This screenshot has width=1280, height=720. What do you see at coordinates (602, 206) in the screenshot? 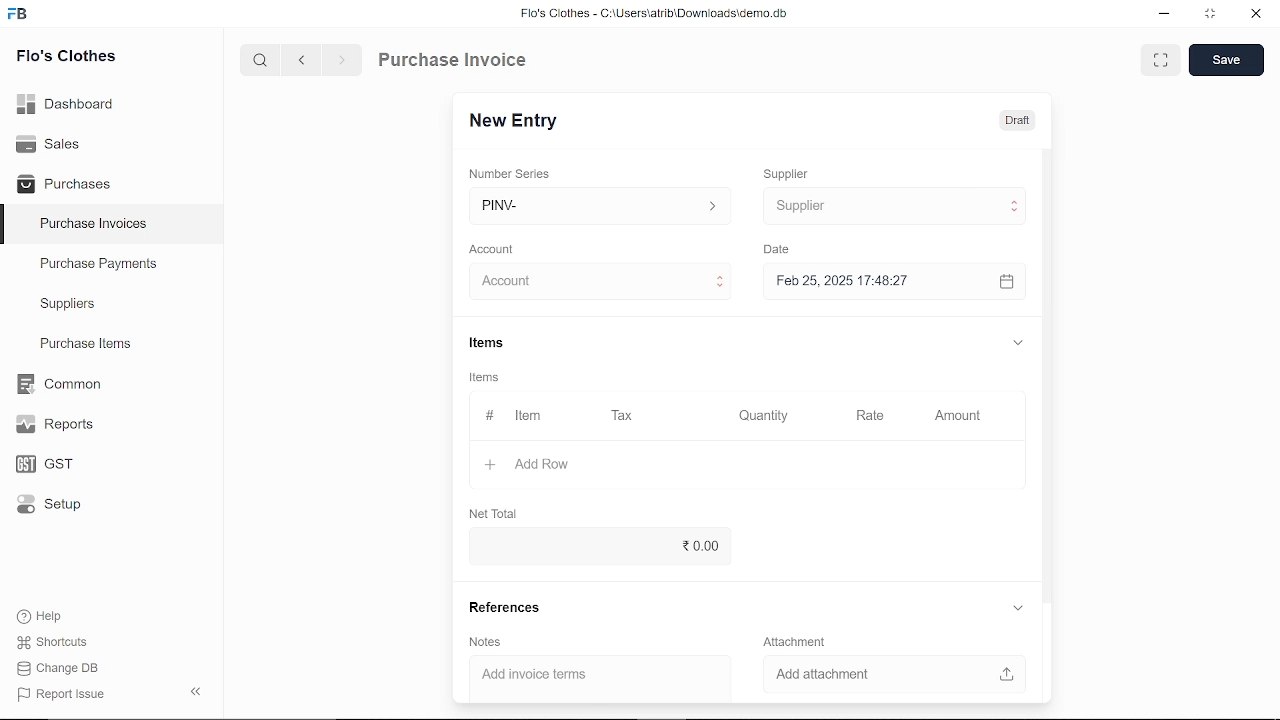
I see `PINV- >` at bounding box center [602, 206].